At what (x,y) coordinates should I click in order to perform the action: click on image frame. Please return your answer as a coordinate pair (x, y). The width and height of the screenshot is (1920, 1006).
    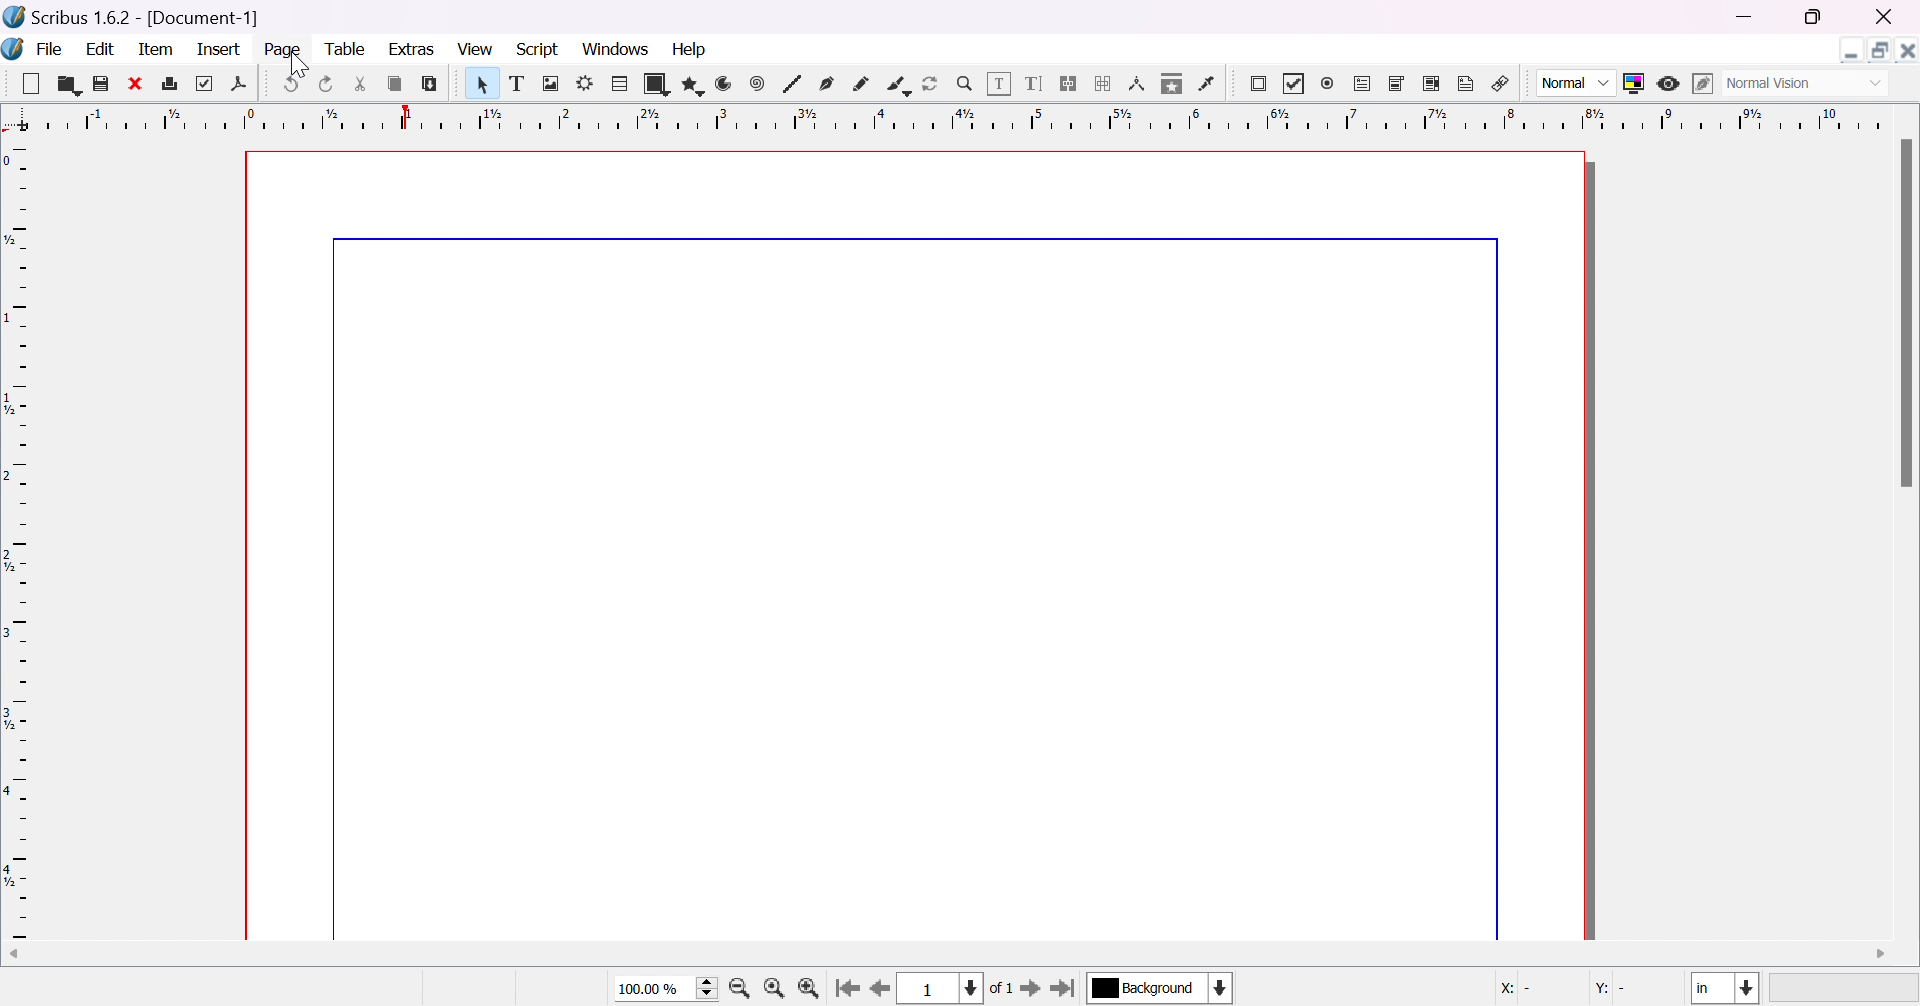
    Looking at the image, I should click on (555, 85).